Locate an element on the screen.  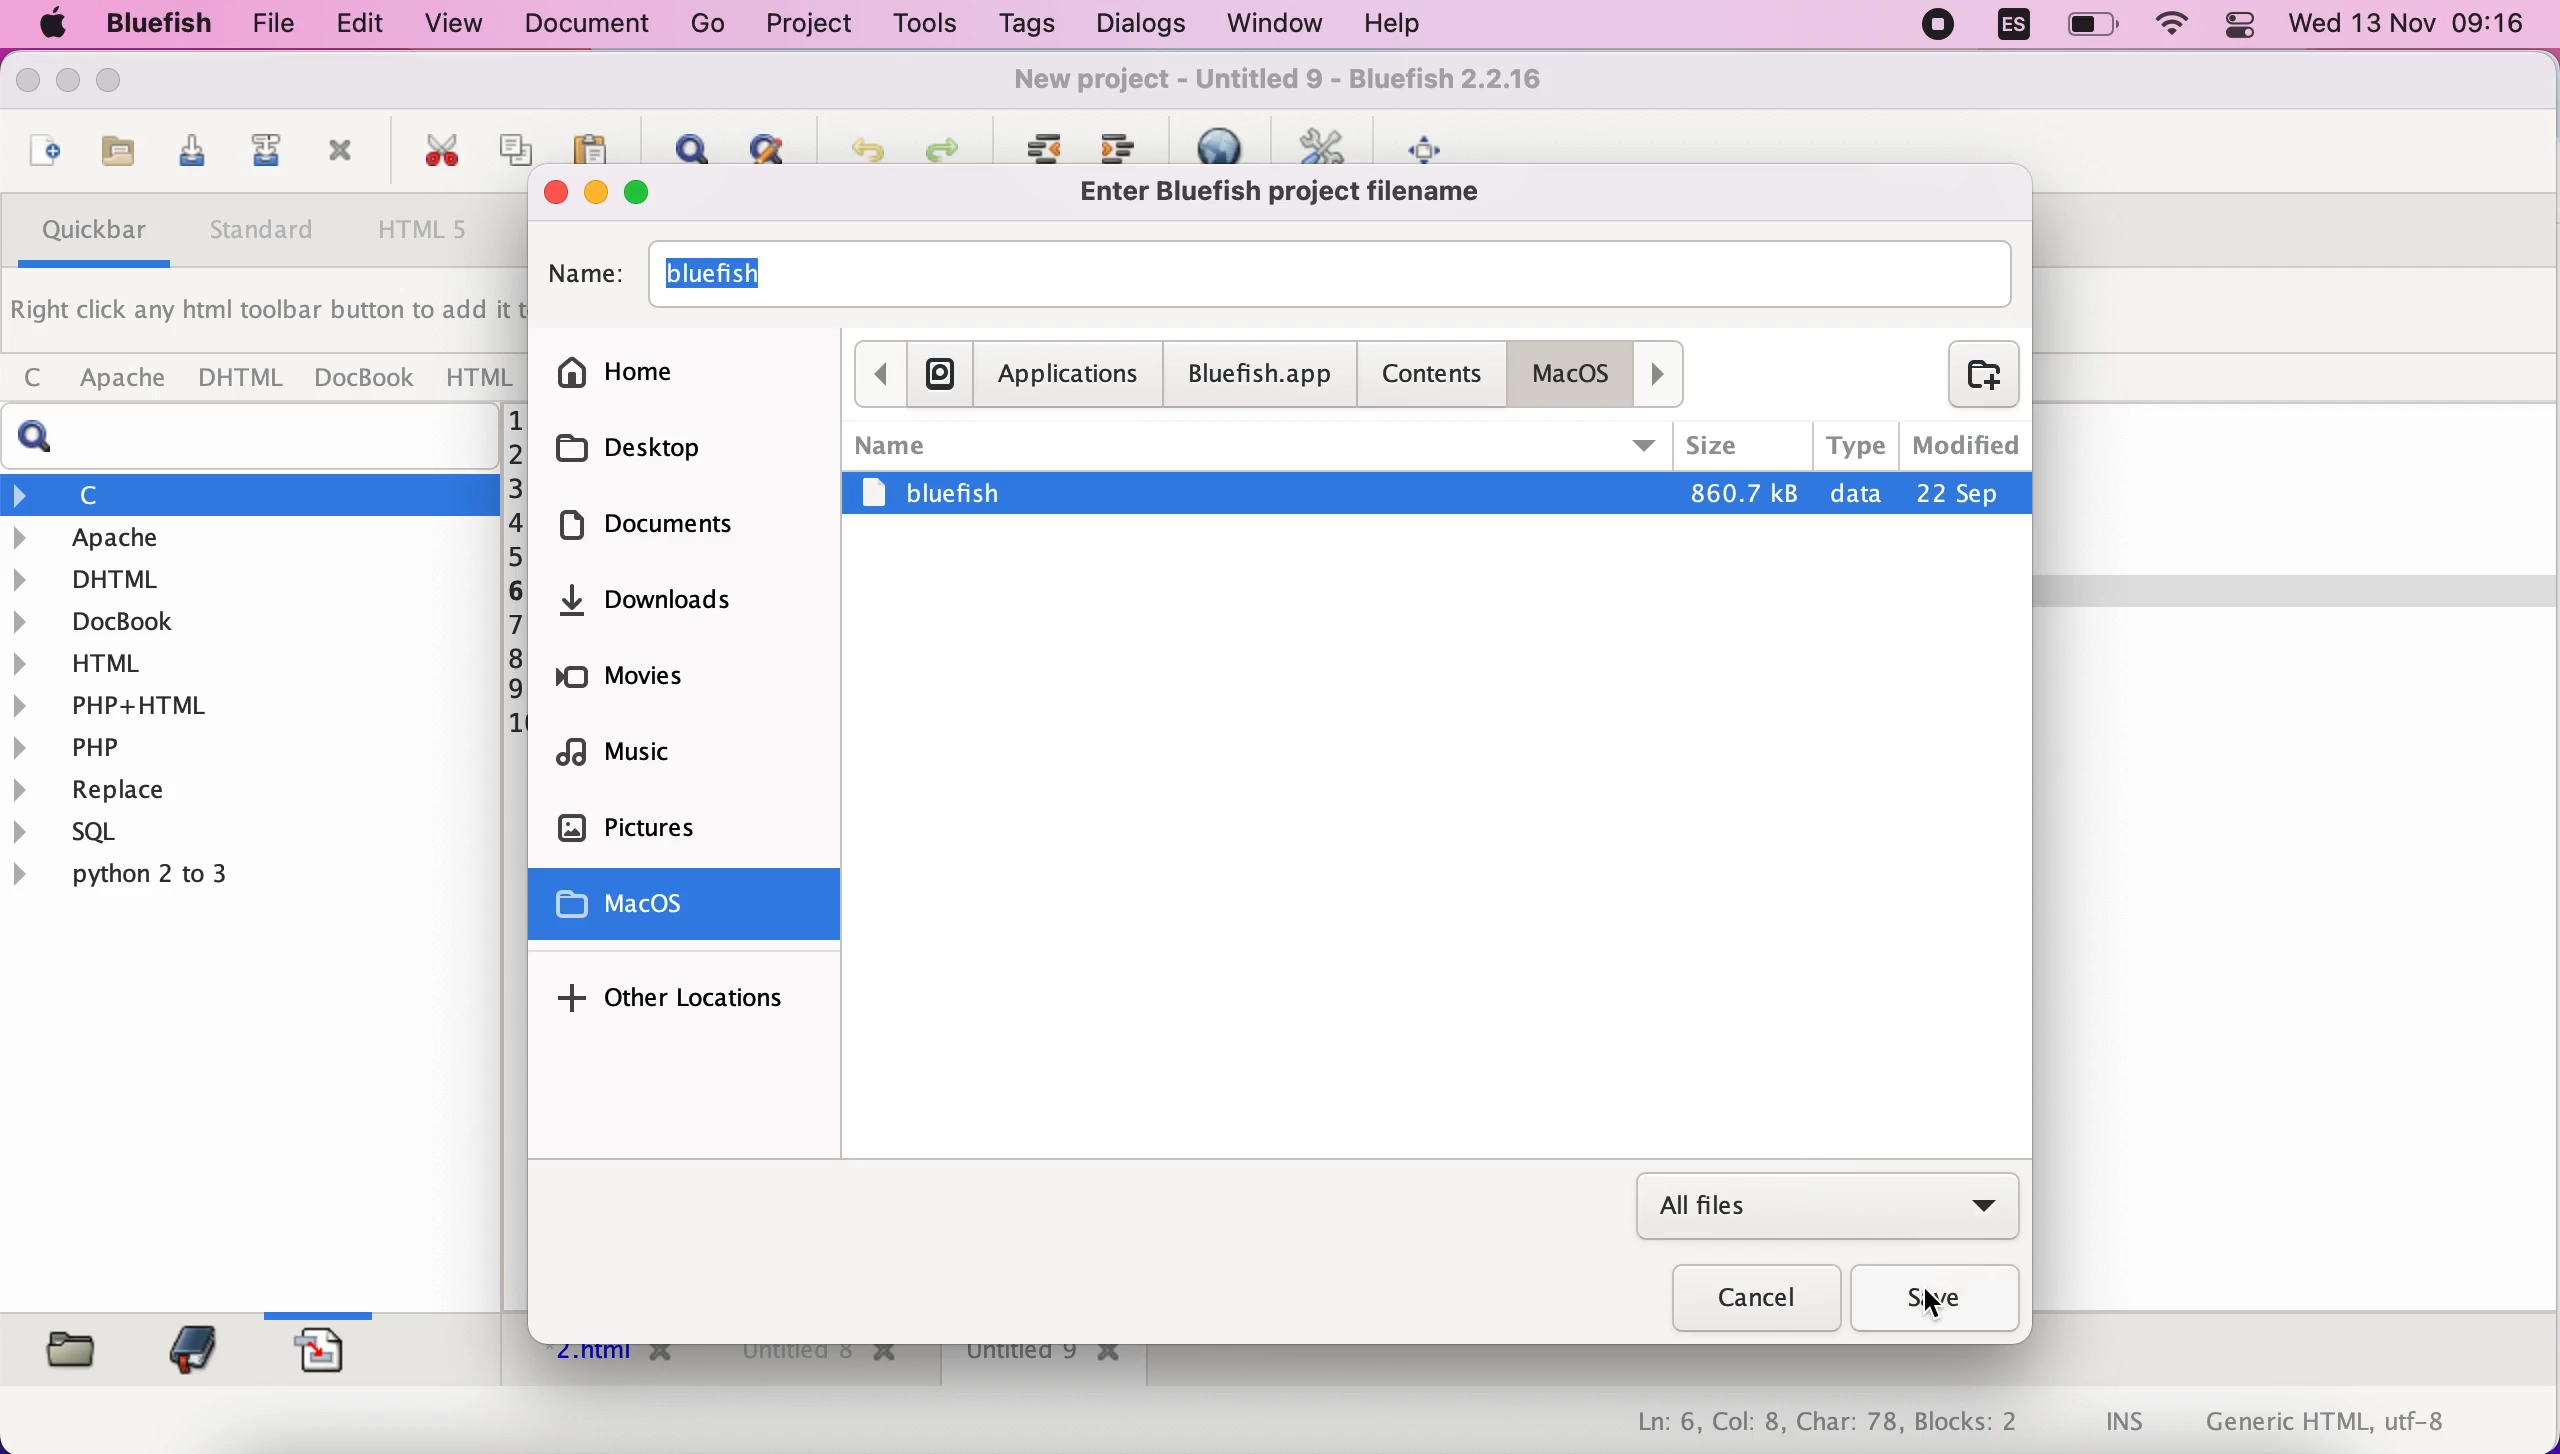
filebrowser is located at coordinates (64, 1347).